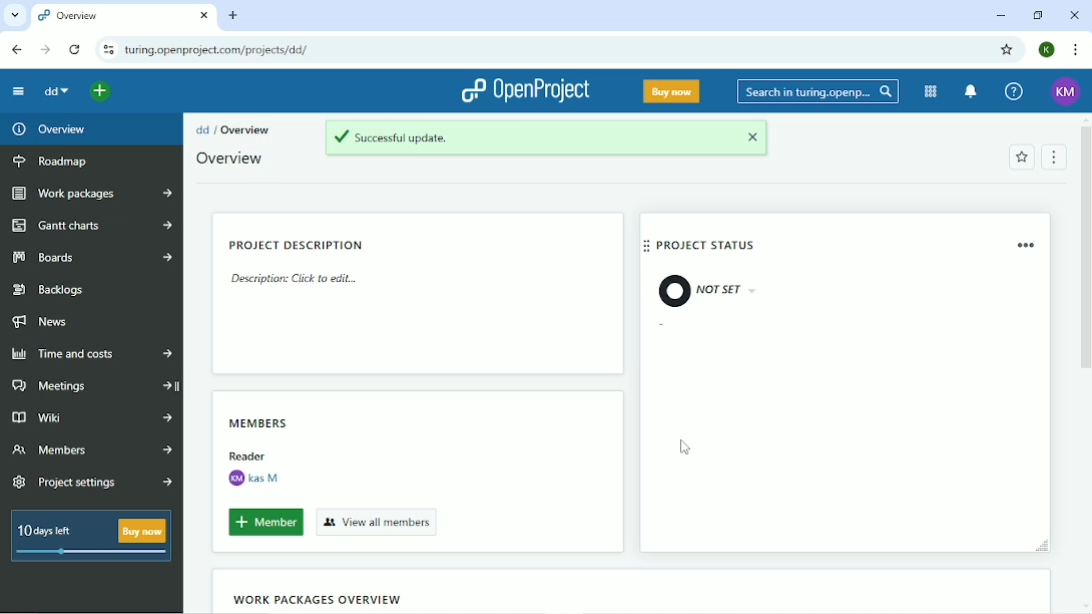 The height and width of the screenshot is (614, 1092). What do you see at coordinates (203, 129) in the screenshot?
I see `dd` at bounding box center [203, 129].